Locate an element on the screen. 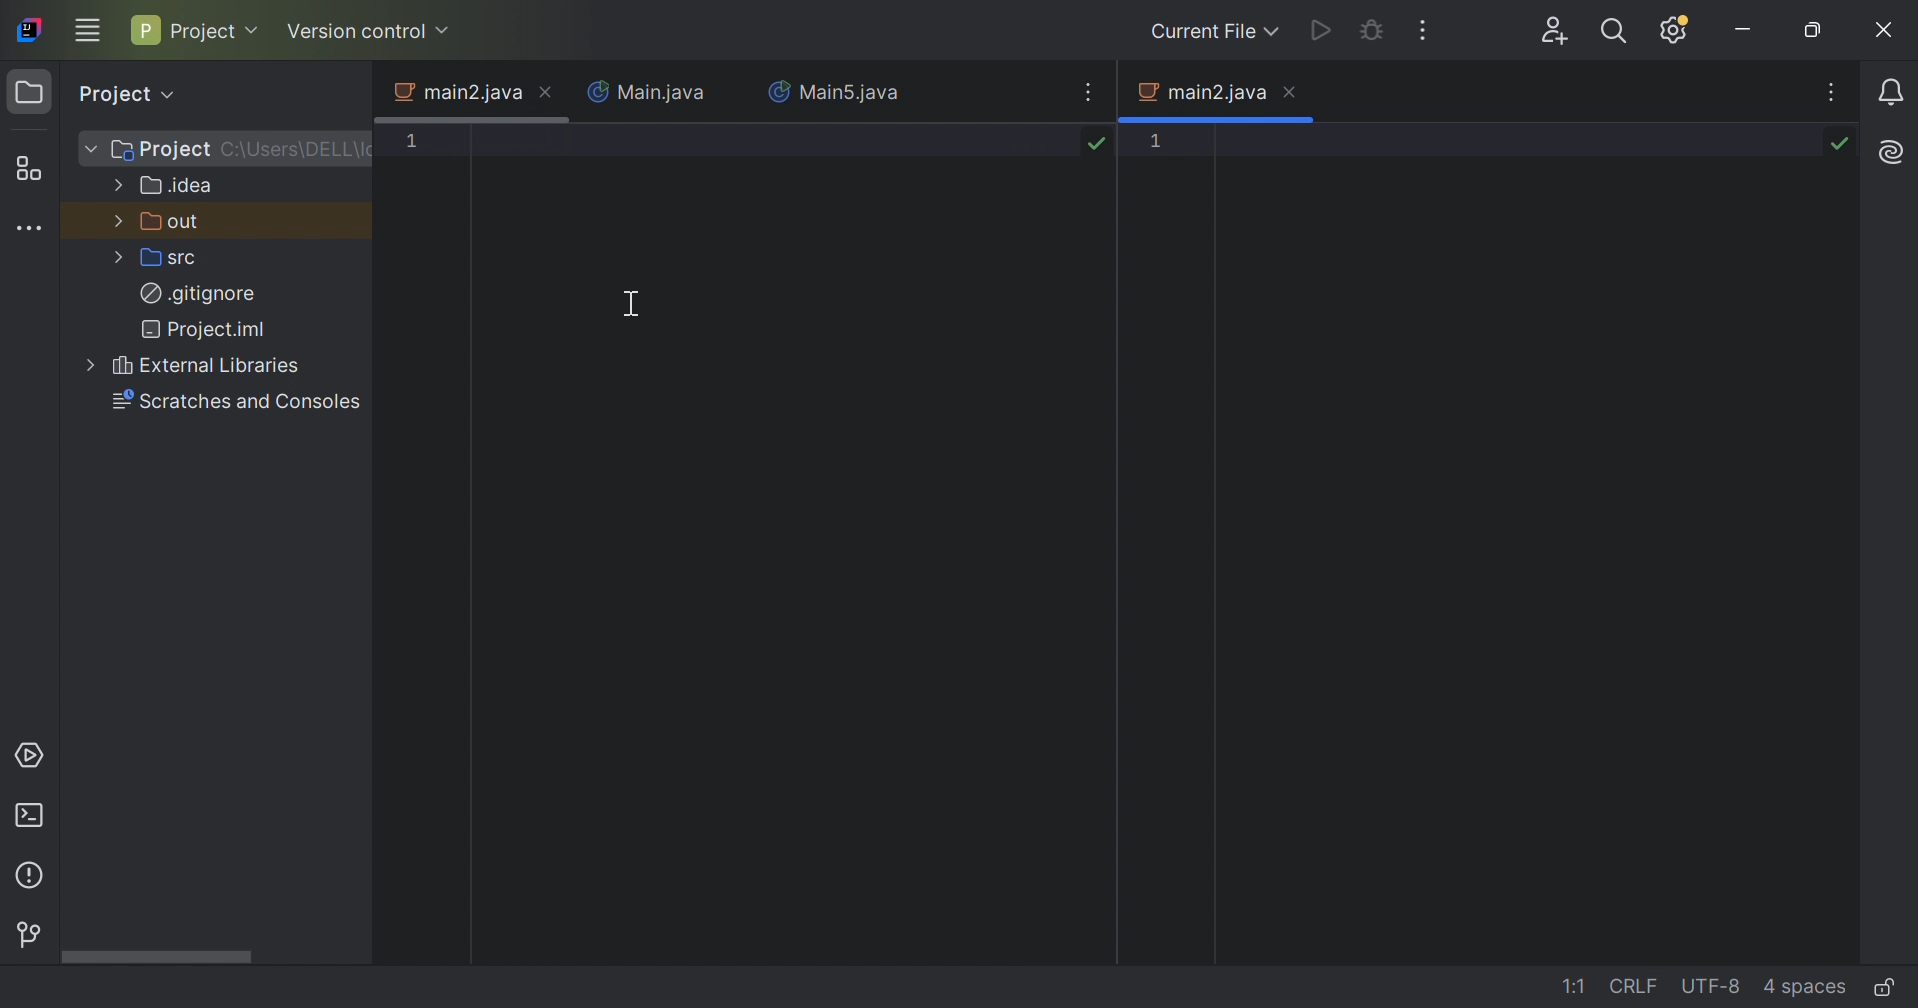  .idea is located at coordinates (178, 187).